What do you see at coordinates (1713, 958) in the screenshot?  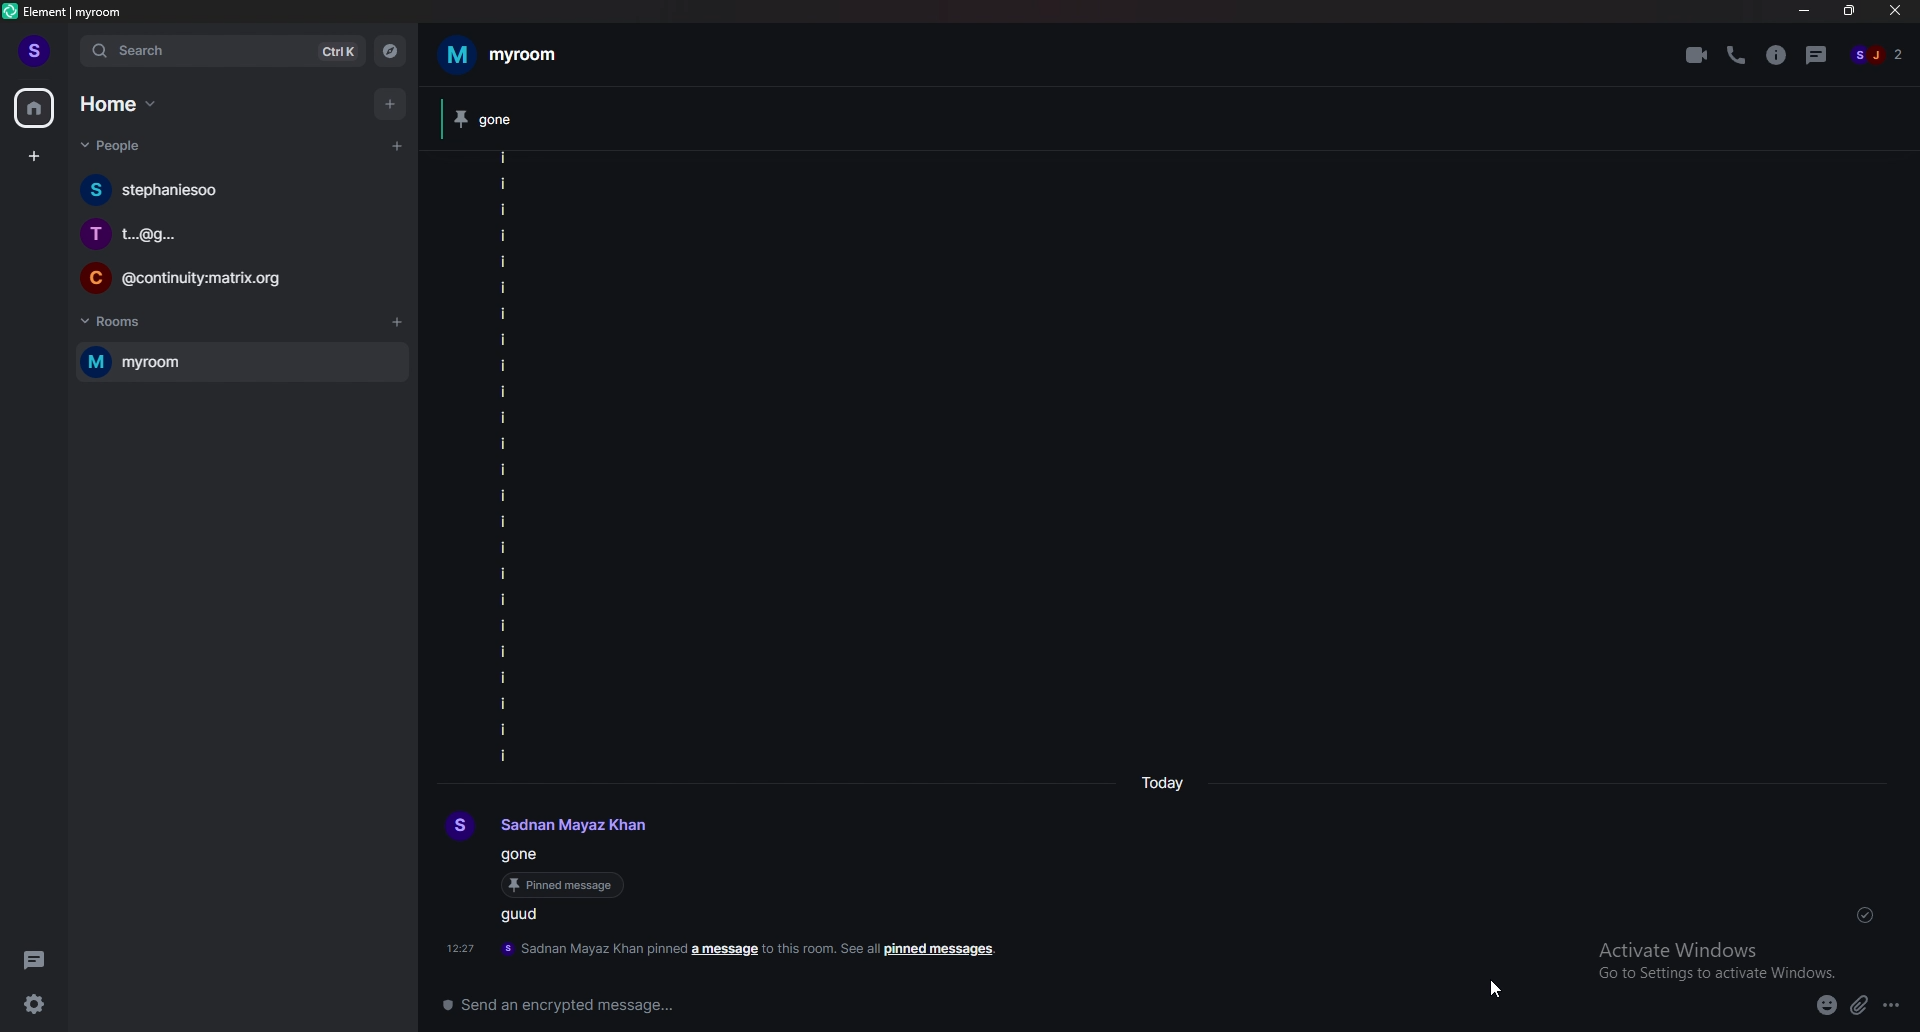 I see `Activate Windows` at bounding box center [1713, 958].